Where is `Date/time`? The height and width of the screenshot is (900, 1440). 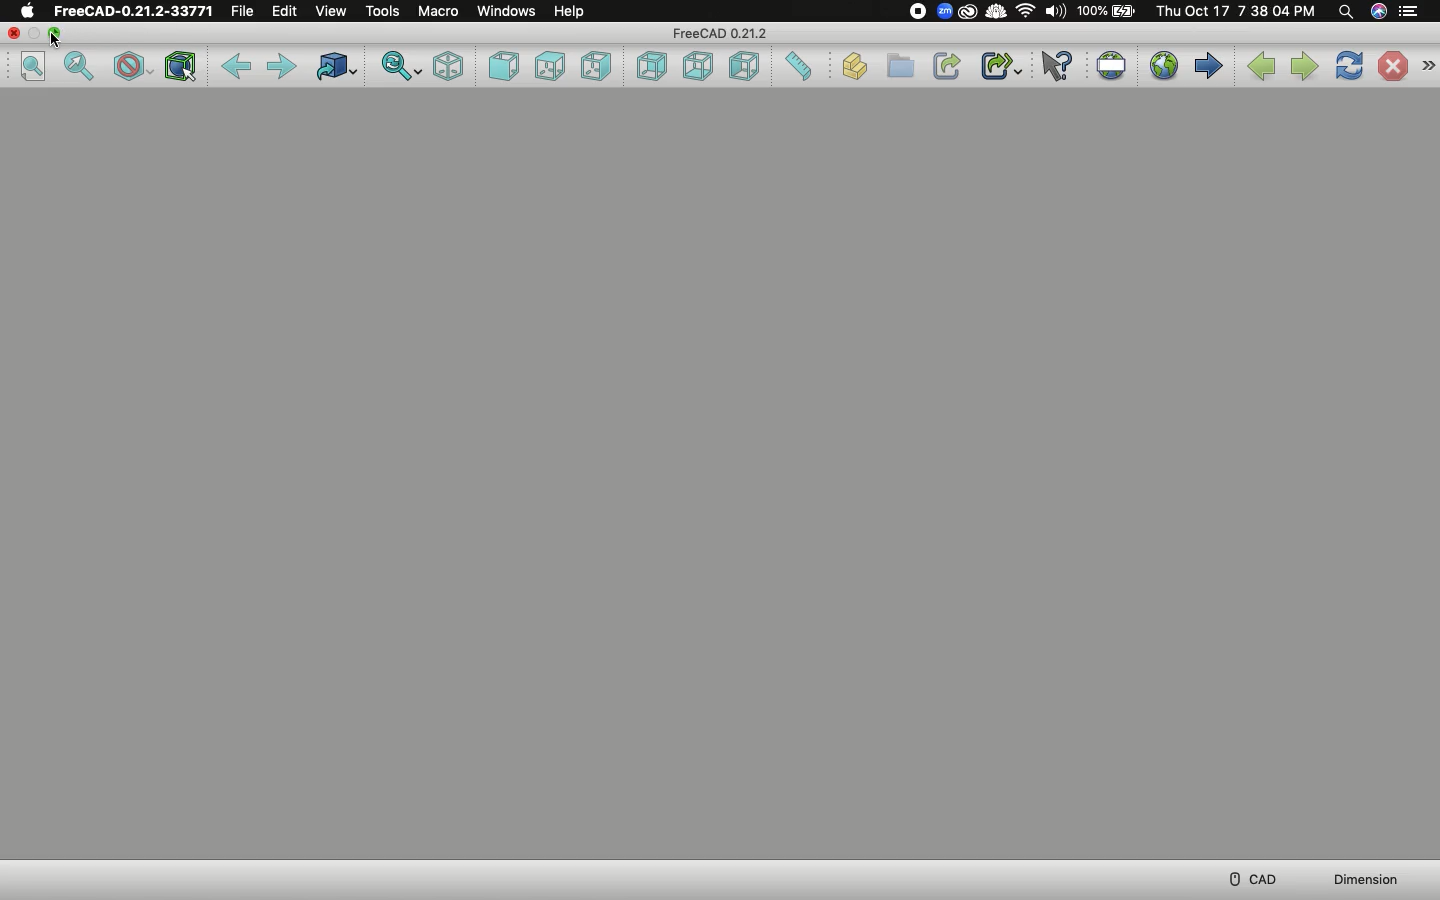 Date/time is located at coordinates (1236, 11).